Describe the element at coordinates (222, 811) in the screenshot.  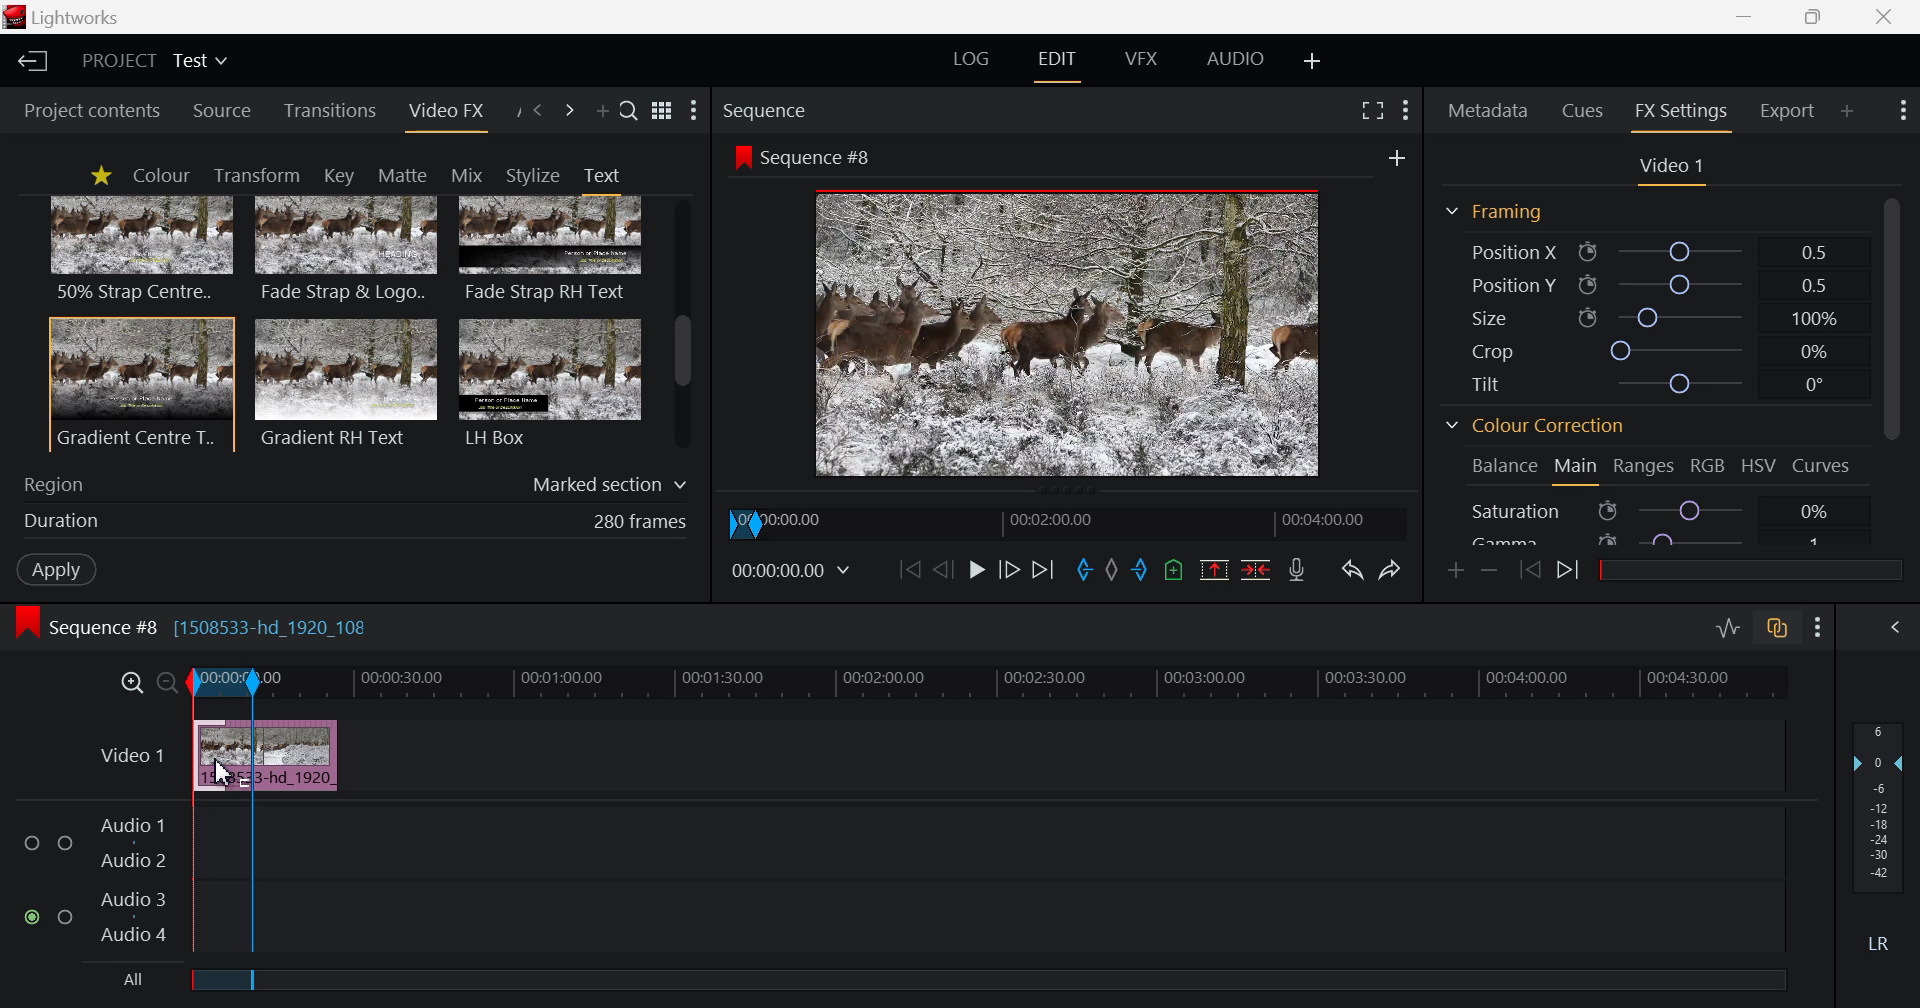
I see `Clip Segment with In and Out` at that location.